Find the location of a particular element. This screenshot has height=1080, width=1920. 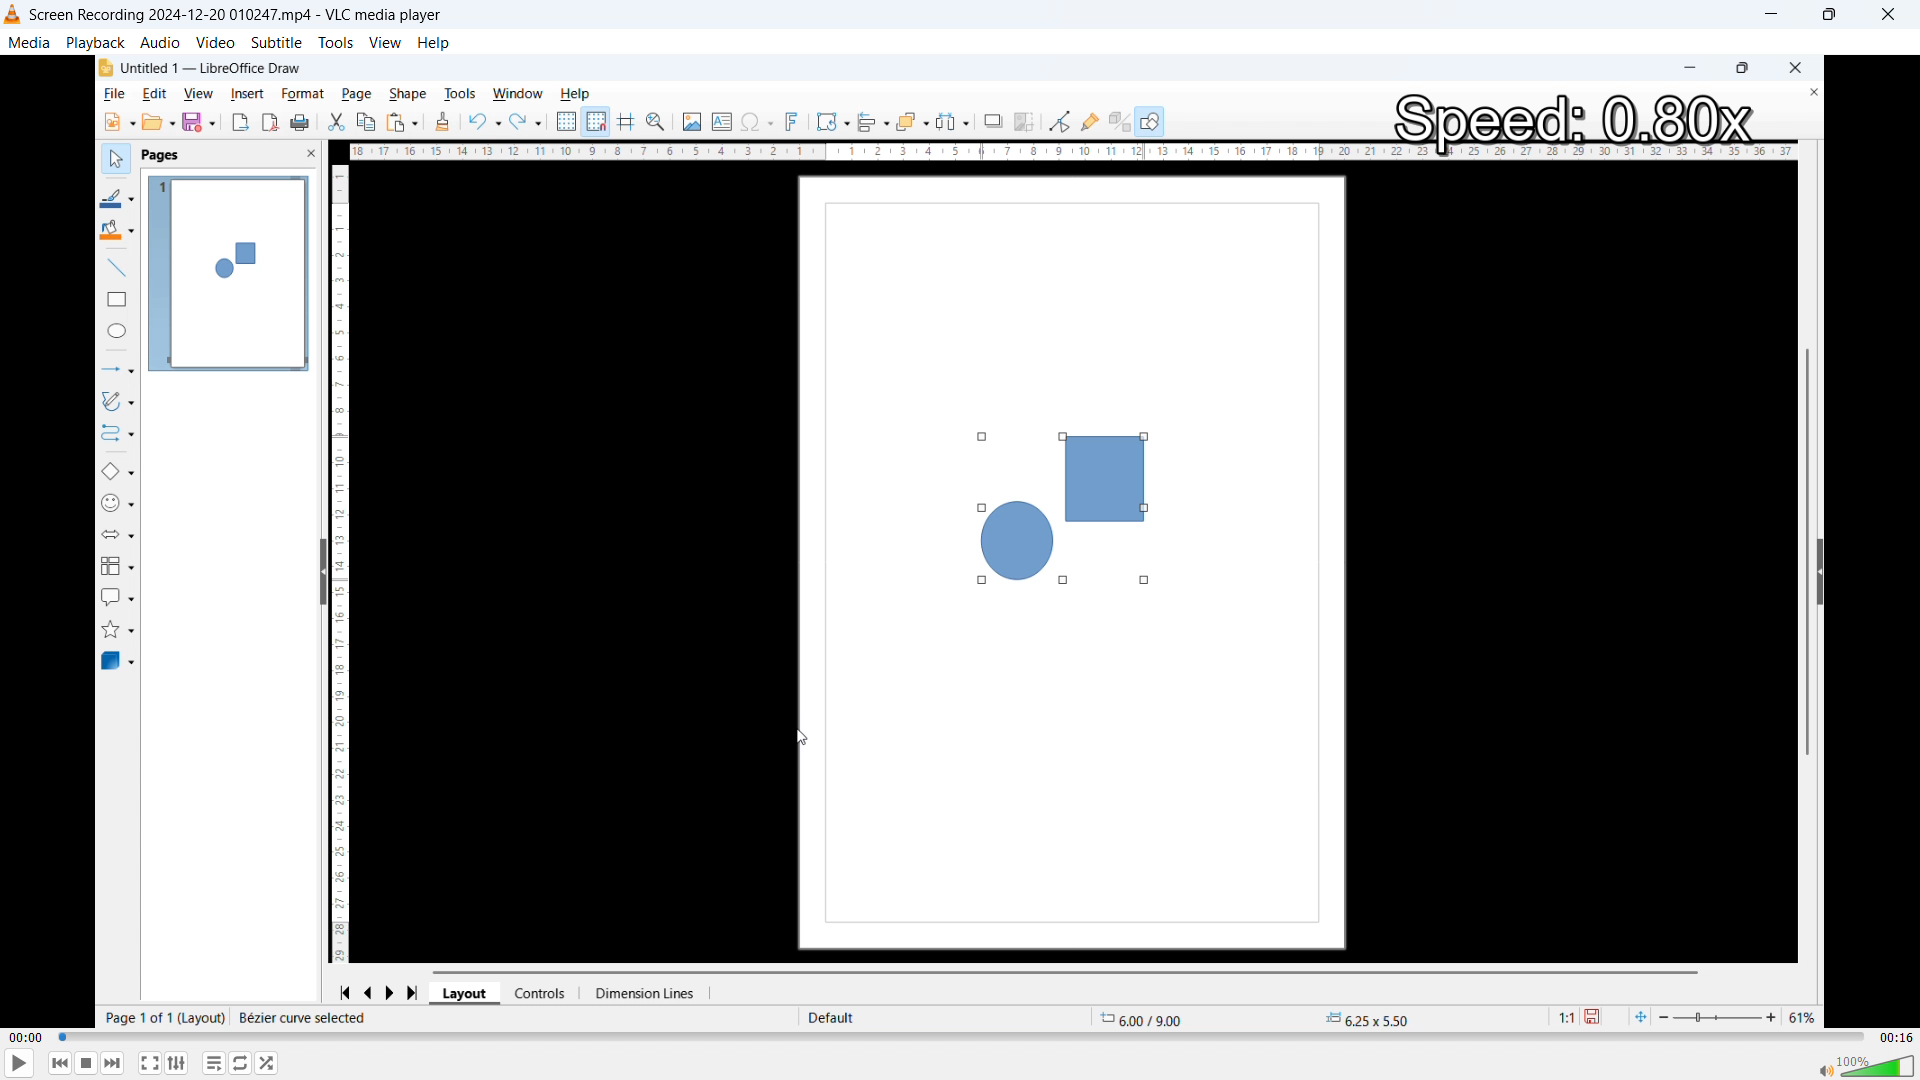

forward or next media  is located at coordinates (114, 1063).